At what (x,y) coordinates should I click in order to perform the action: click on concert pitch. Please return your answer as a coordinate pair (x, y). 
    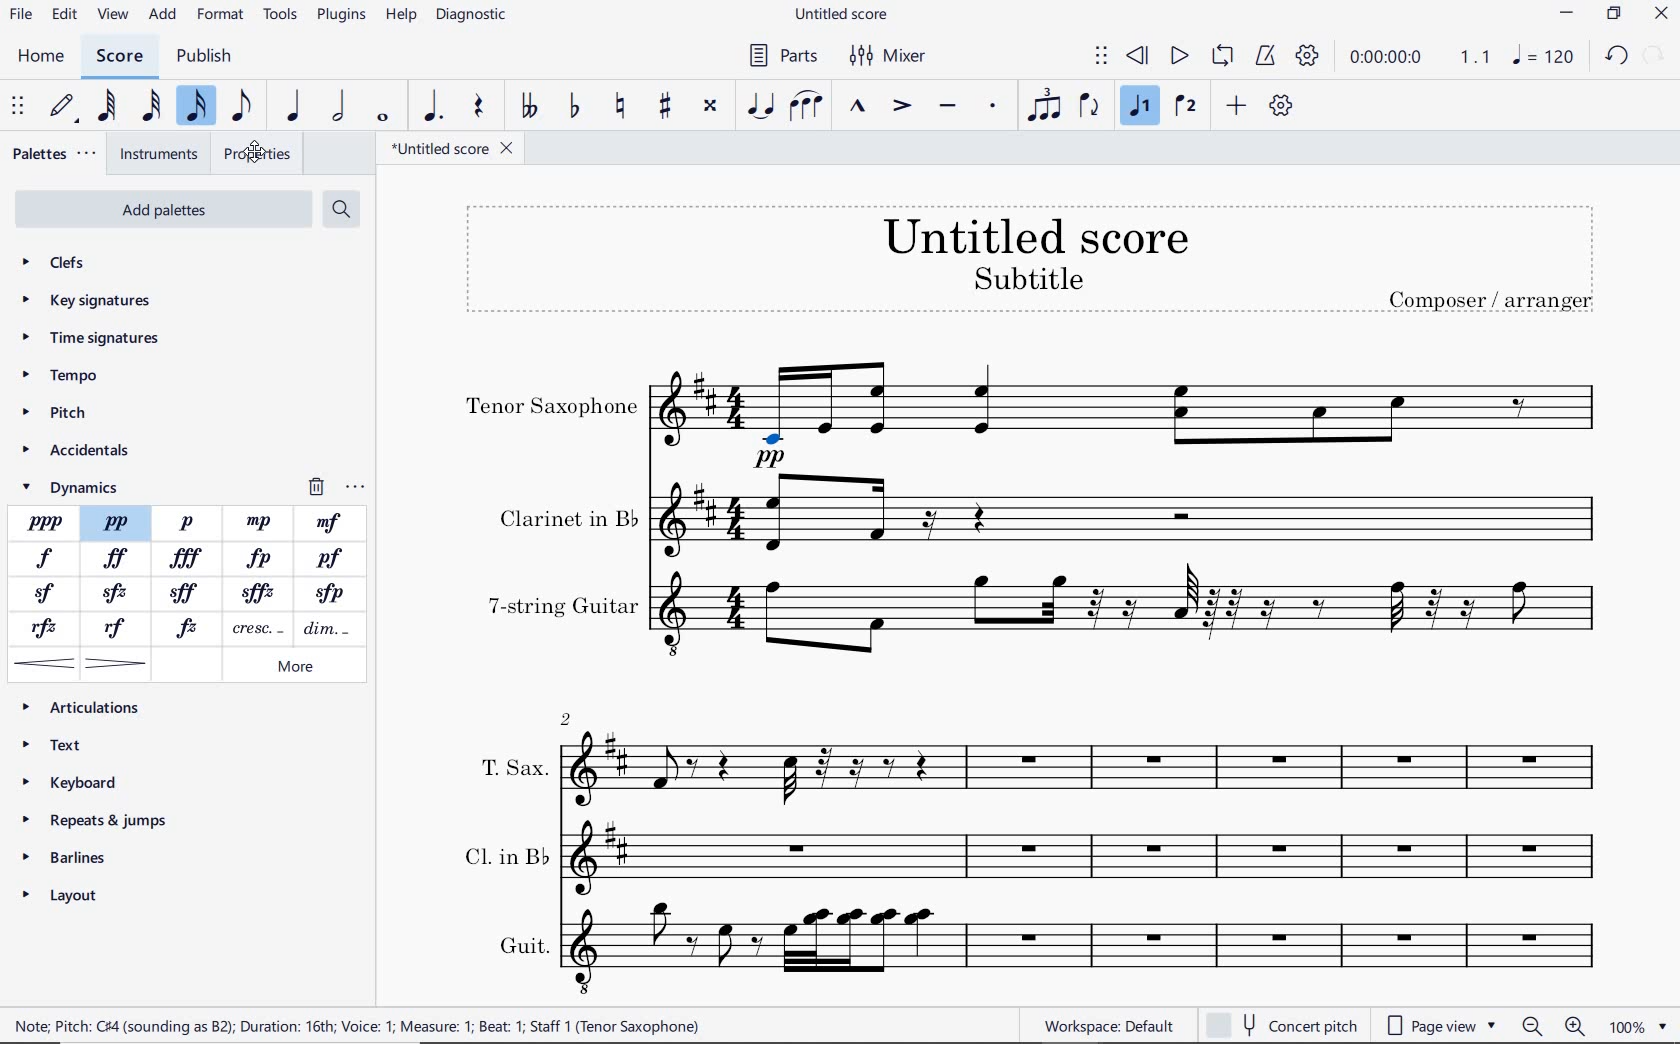
    Looking at the image, I should click on (1281, 1022).